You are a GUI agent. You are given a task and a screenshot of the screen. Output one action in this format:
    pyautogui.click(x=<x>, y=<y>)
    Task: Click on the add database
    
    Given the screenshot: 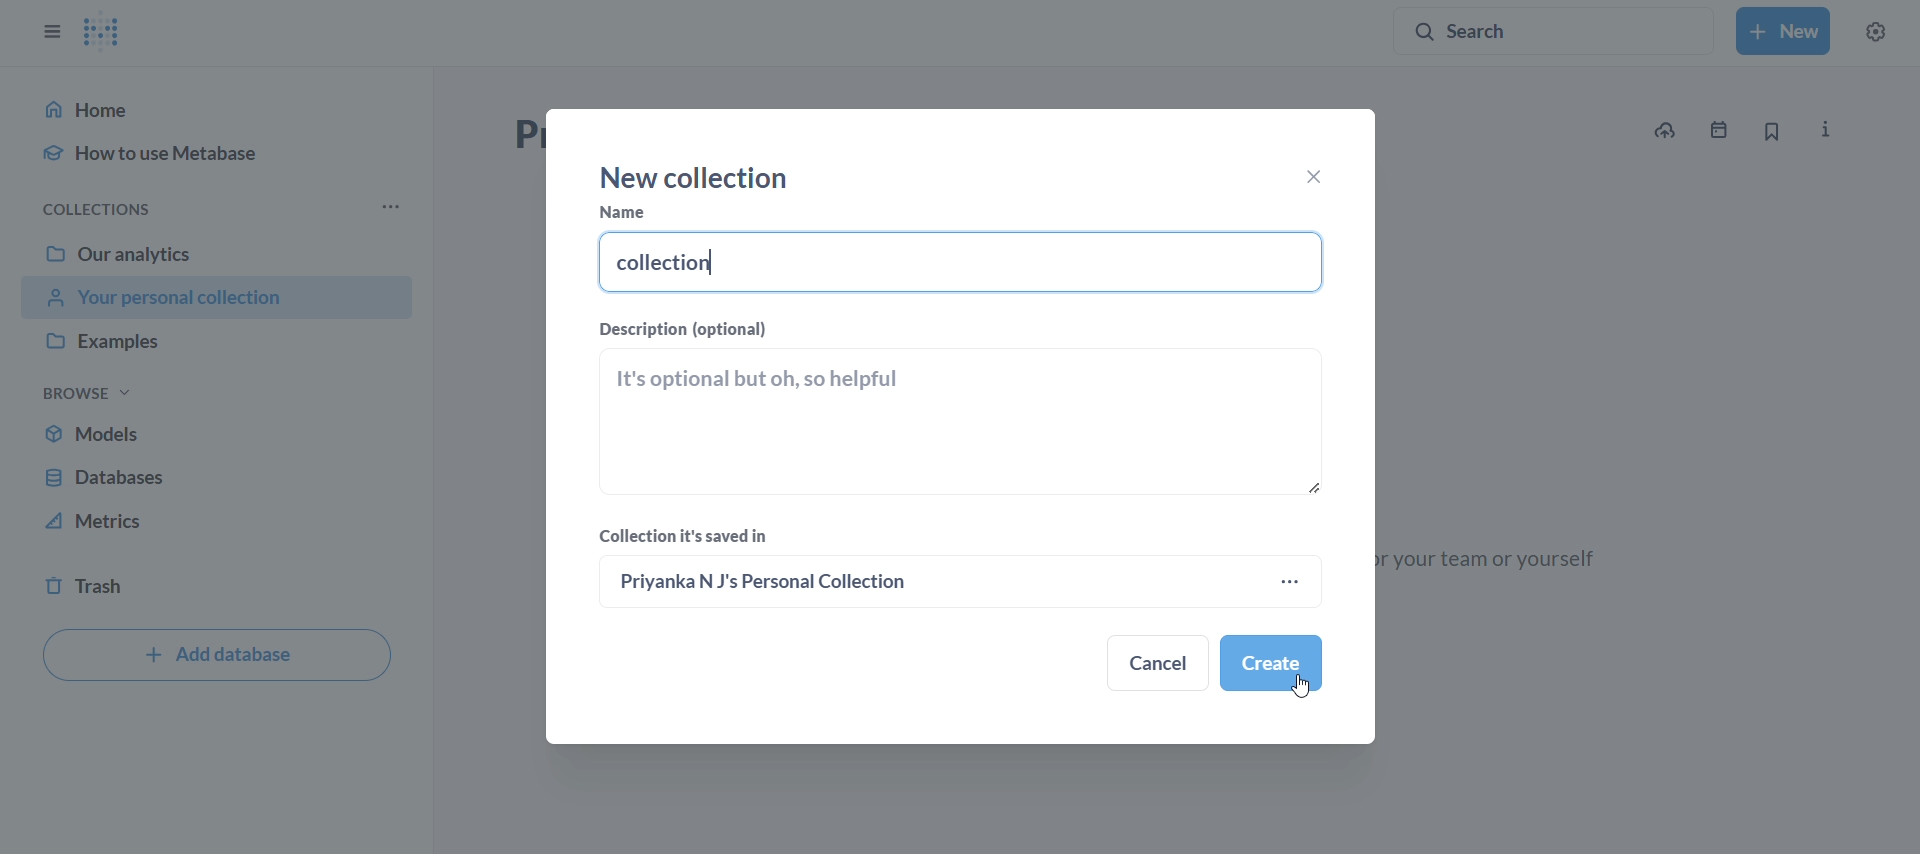 What is the action you would take?
    pyautogui.click(x=216, y=655)
    